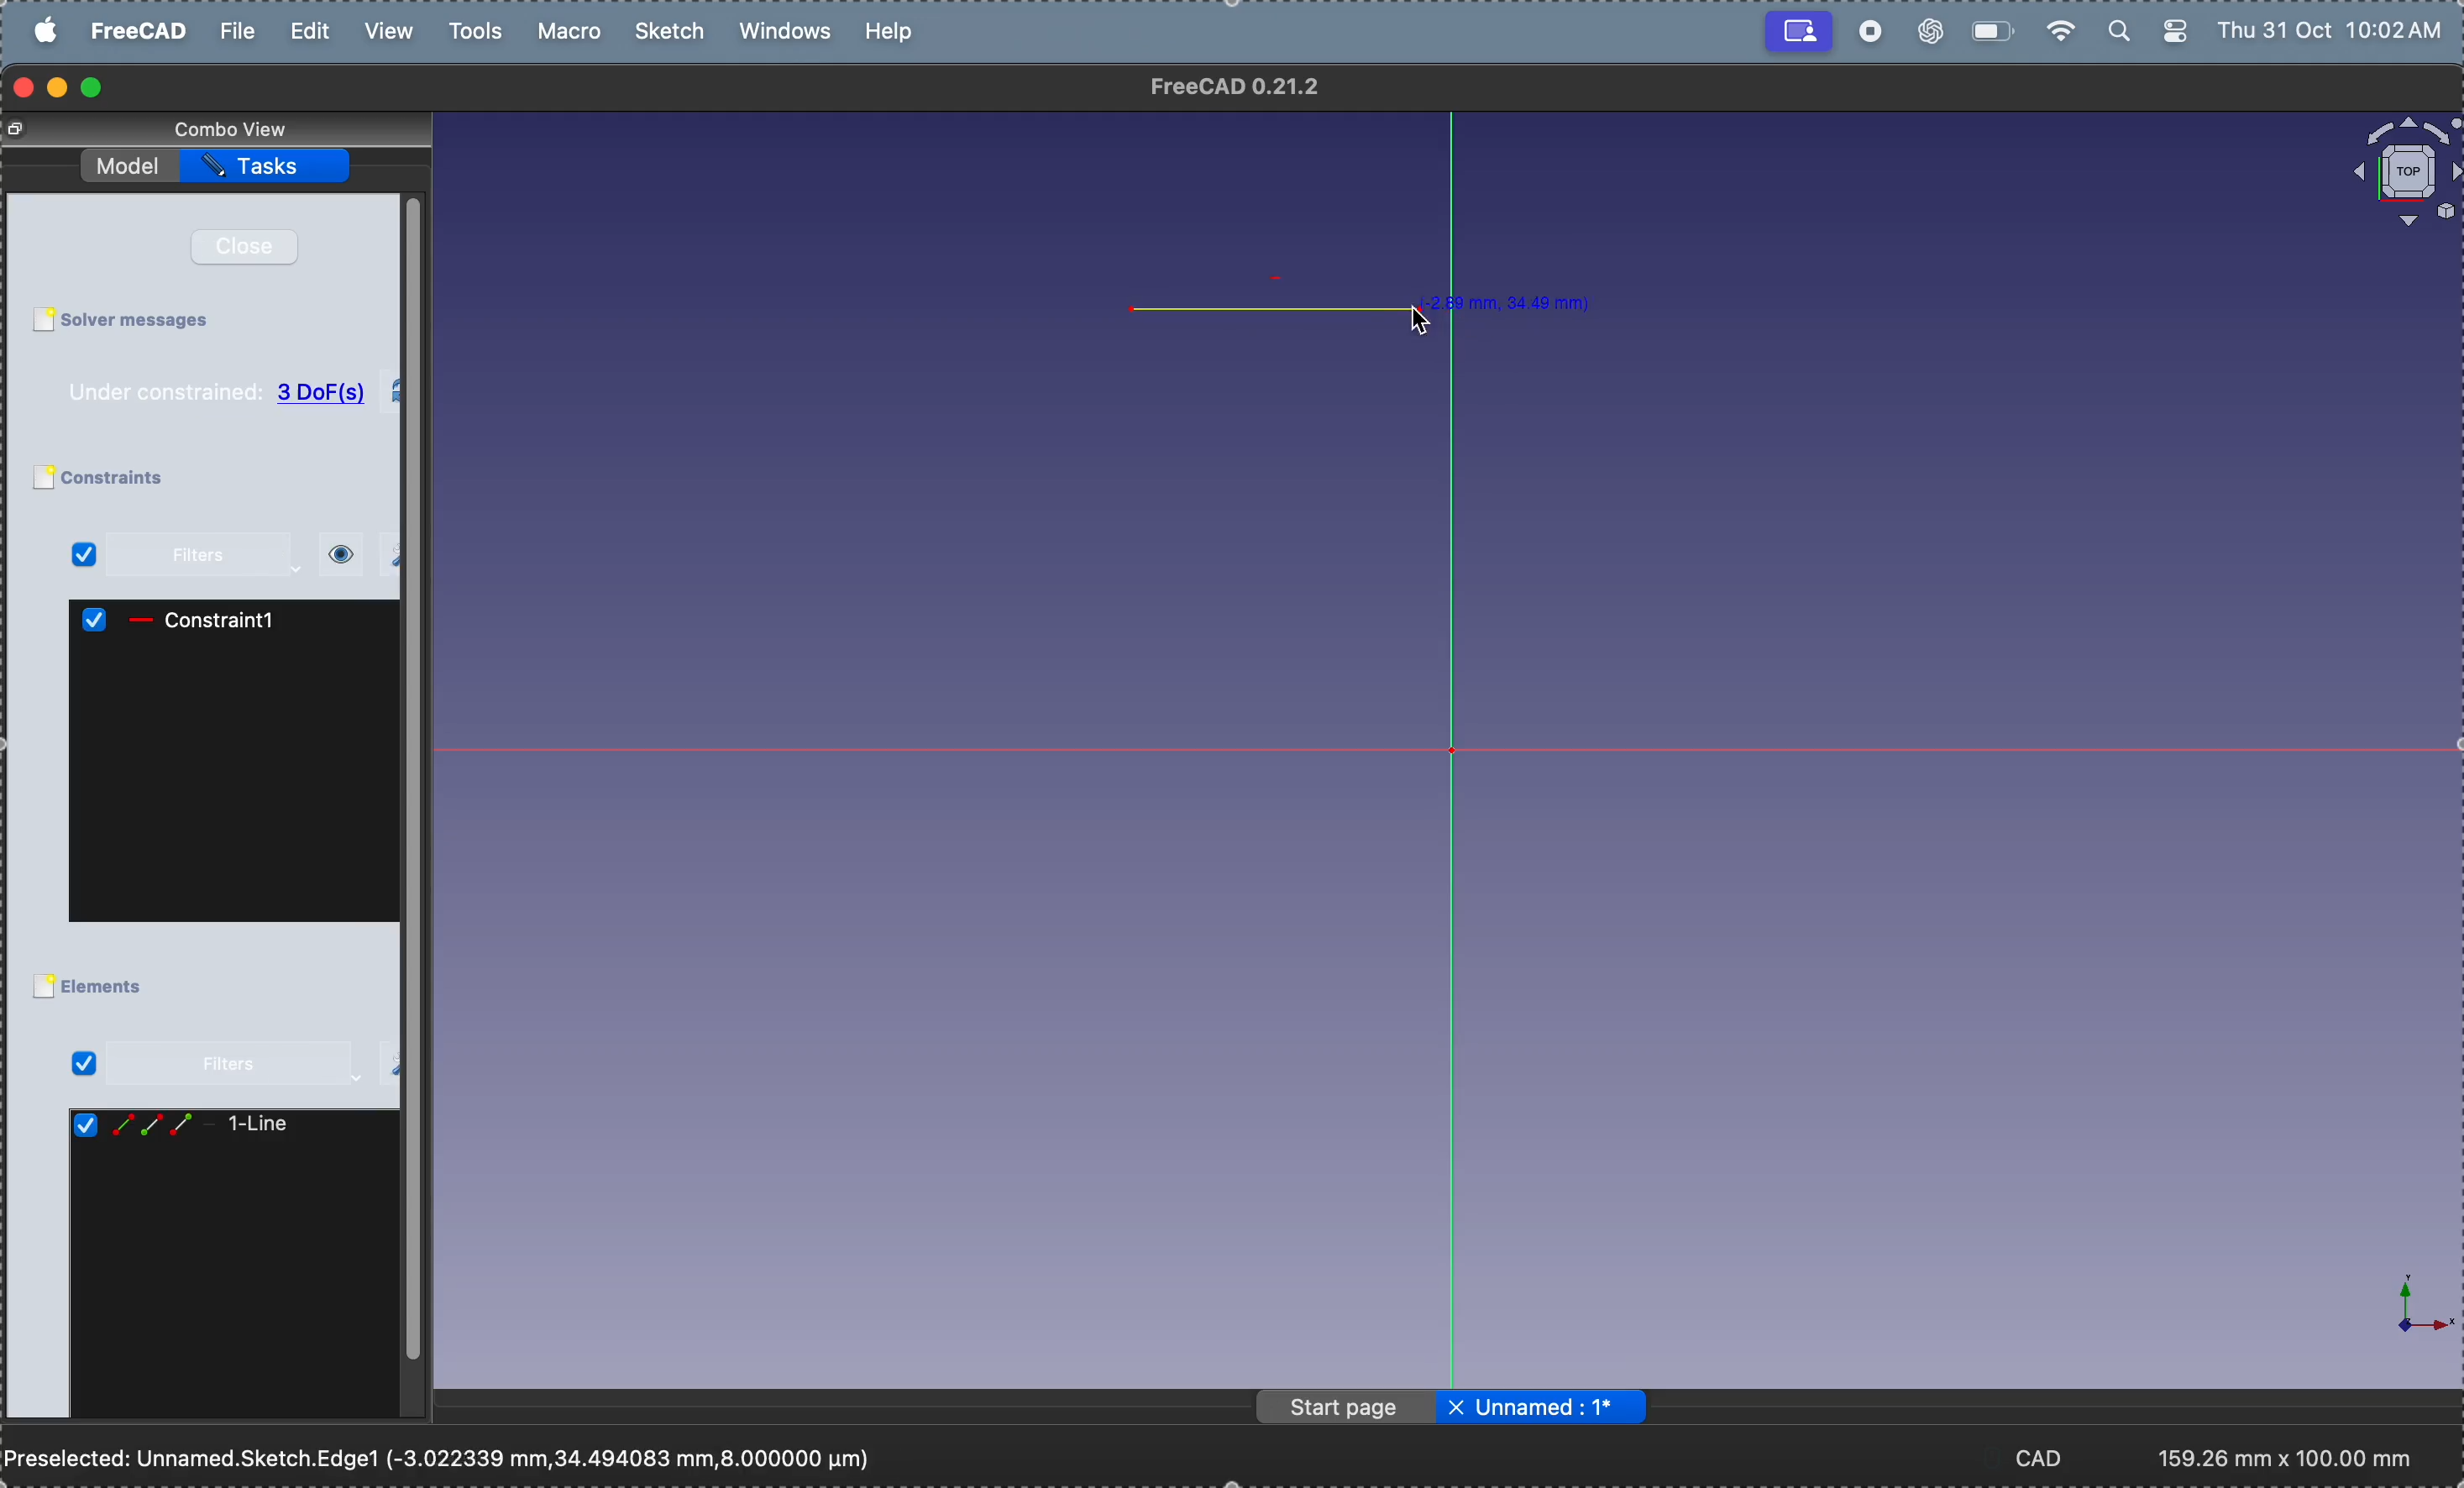 This screenshot has width=2464, height=1488. Describe the element at coordinates (82, 1063) in the screenshot. I see `Checked Checkbox` at that location.